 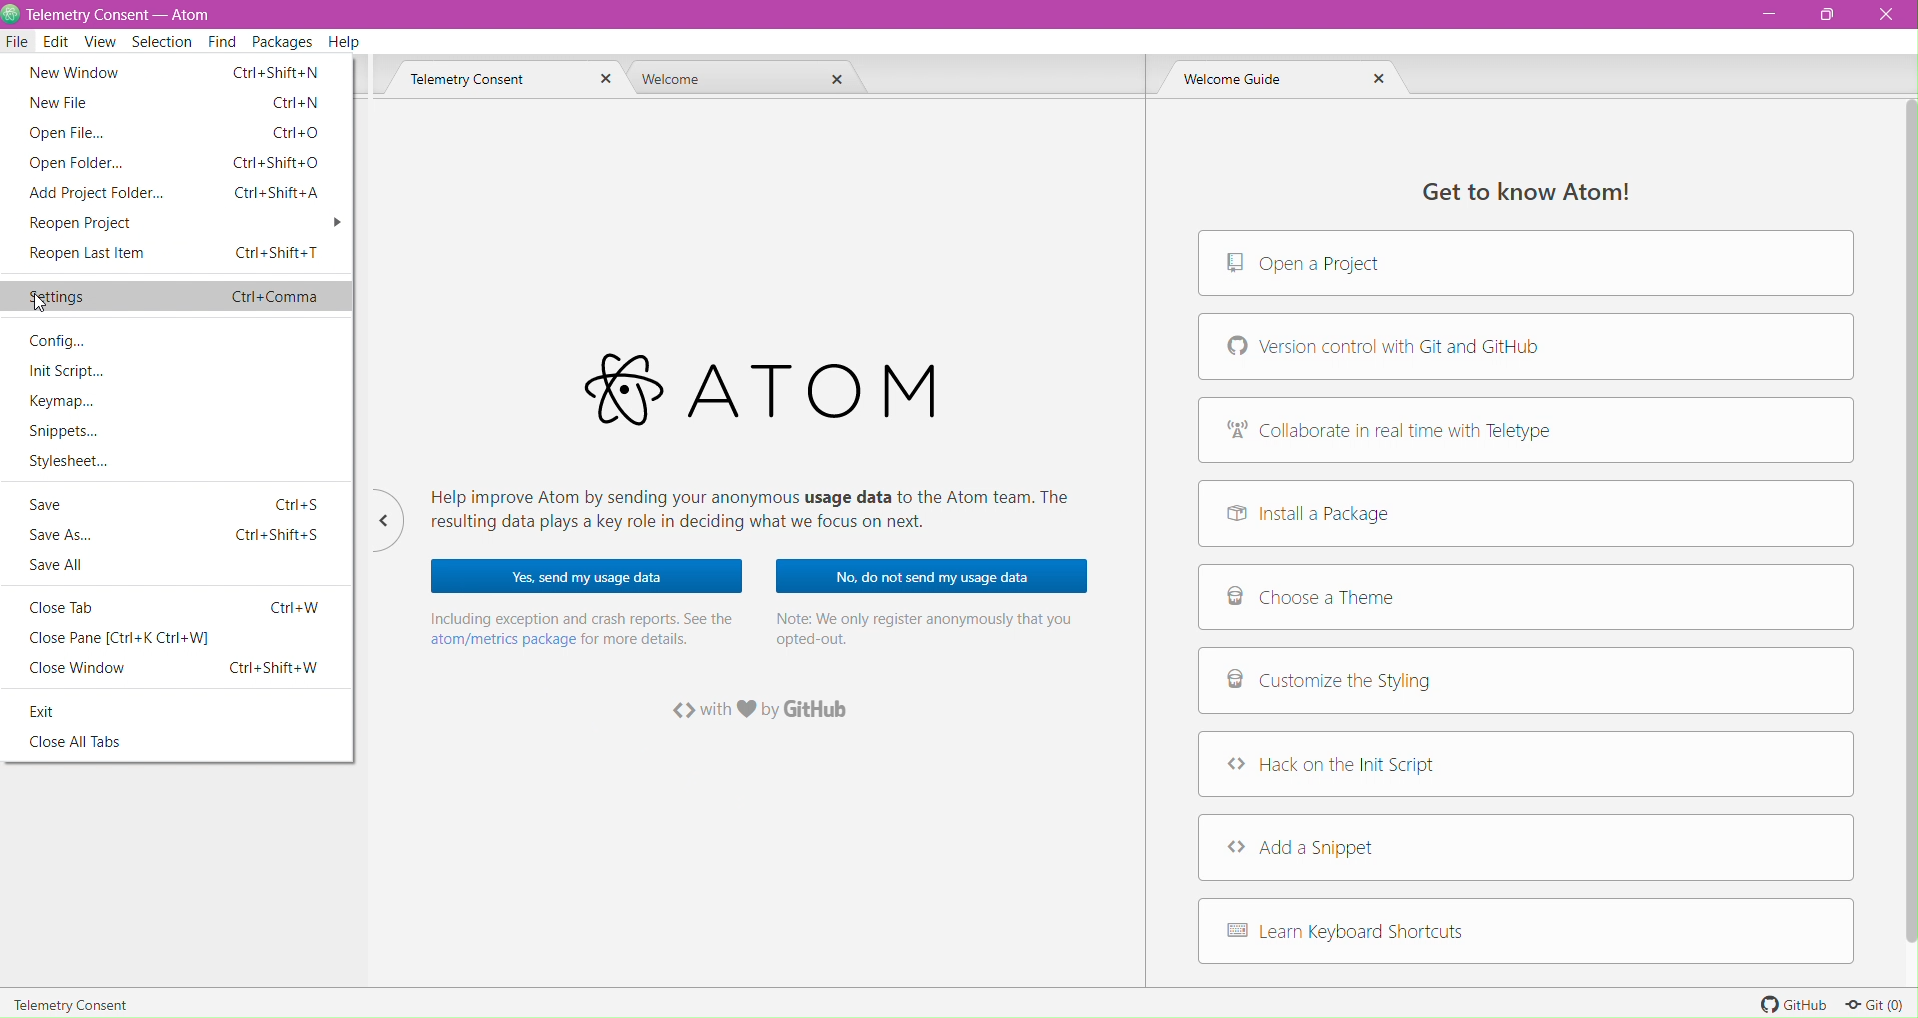 What do you see at coordinates (764, 512) in the screenshot?
I see `Help improve Atom by sending your anonymous usage data to the Atom team. The resulting data plays a key role in deciding what we focus on next.` at bounding box center [764, 512].